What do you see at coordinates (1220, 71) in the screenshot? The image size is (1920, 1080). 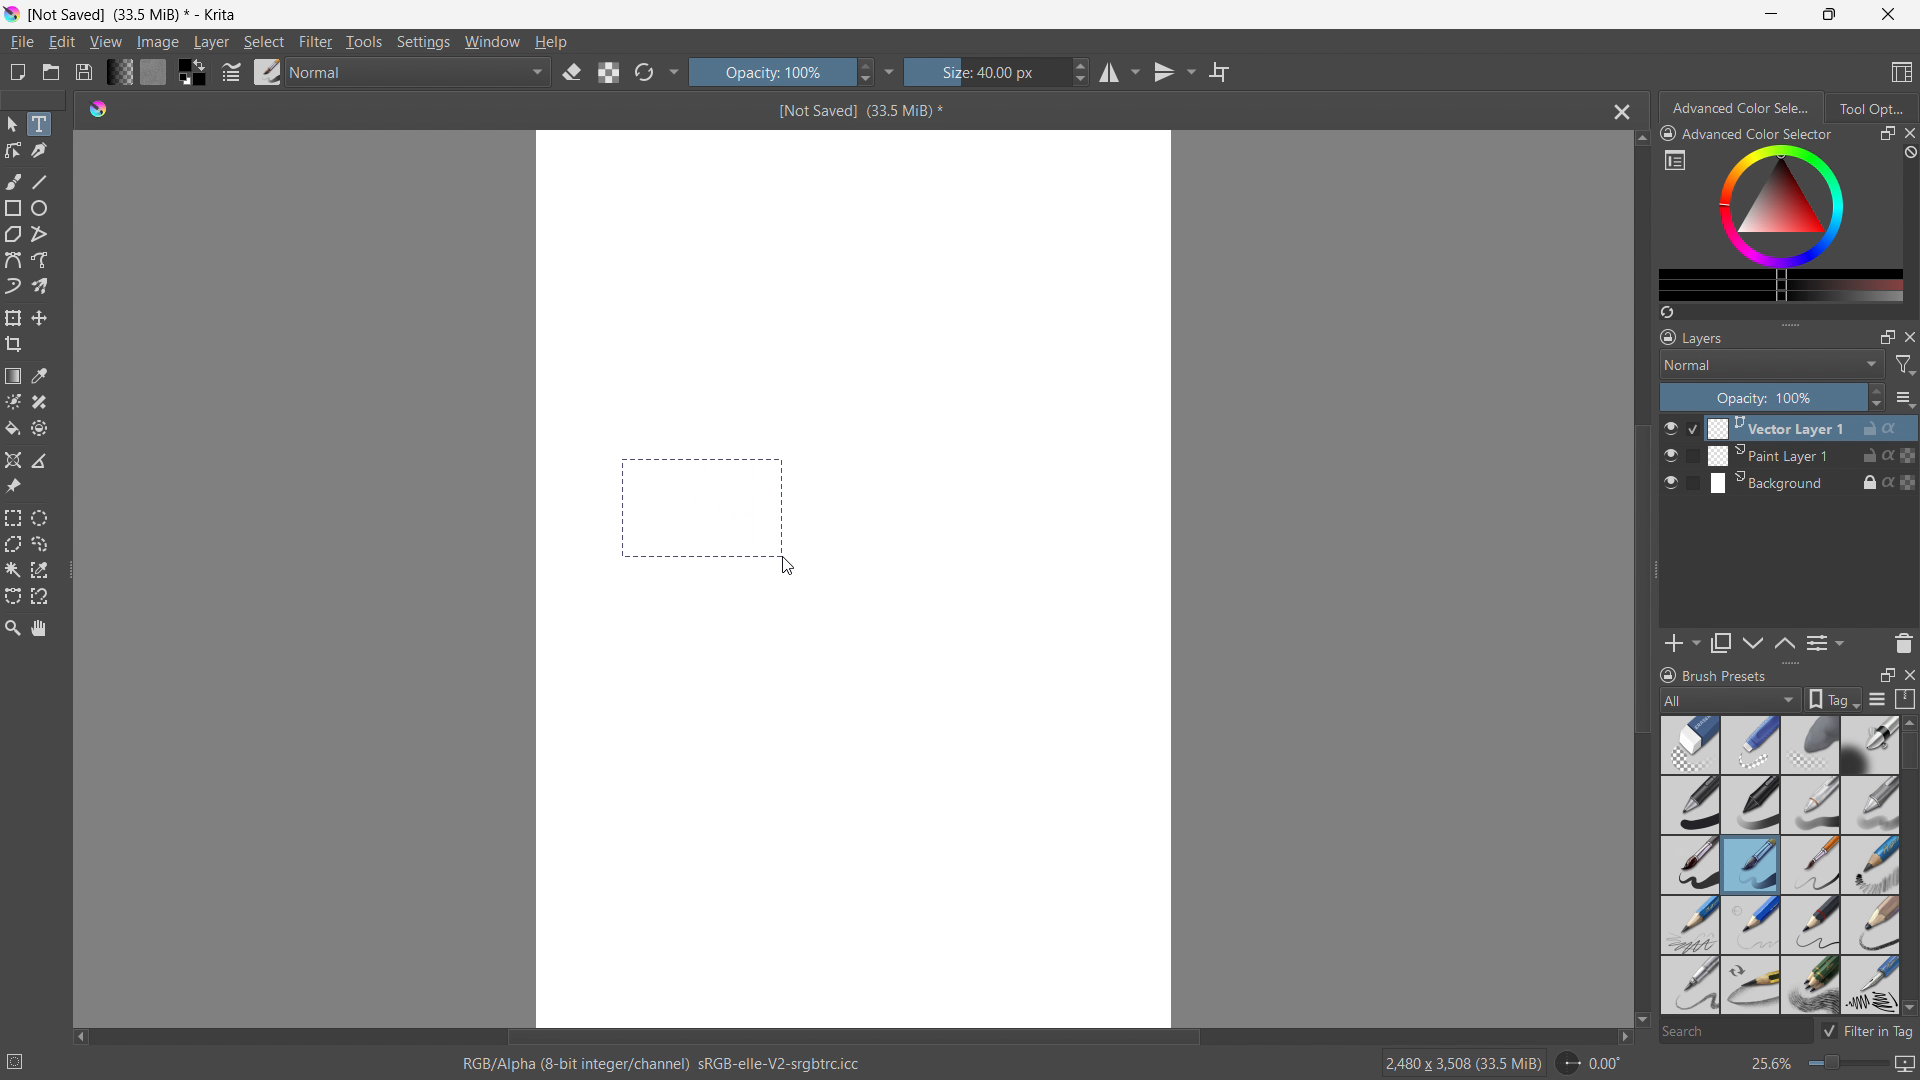 I see `wrap around mode` at bounding box center [1220, 71].